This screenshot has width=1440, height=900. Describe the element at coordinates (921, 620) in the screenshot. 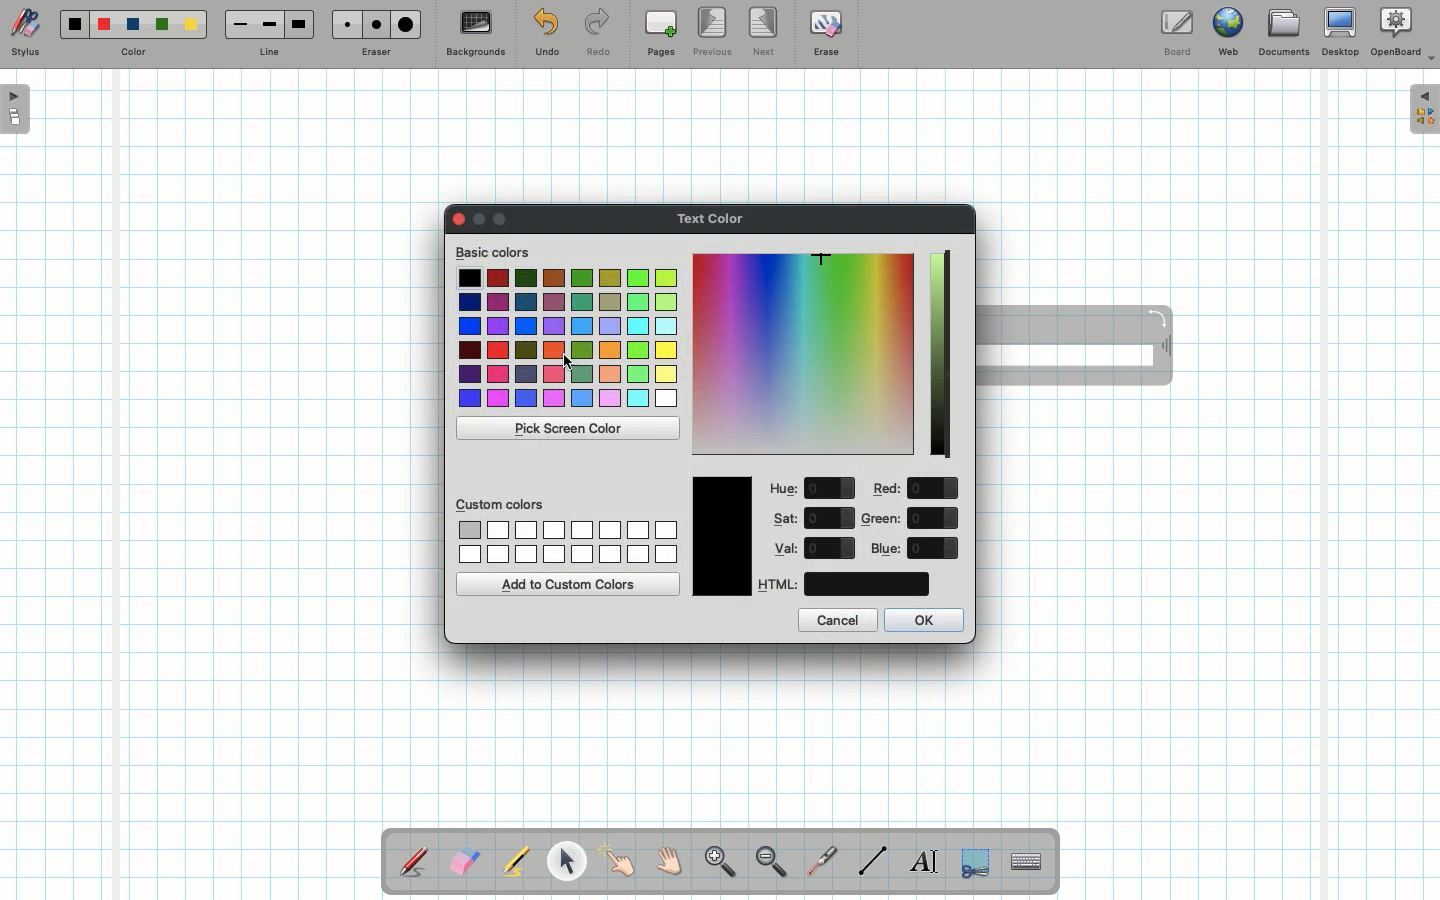

I see `OK` at that location.